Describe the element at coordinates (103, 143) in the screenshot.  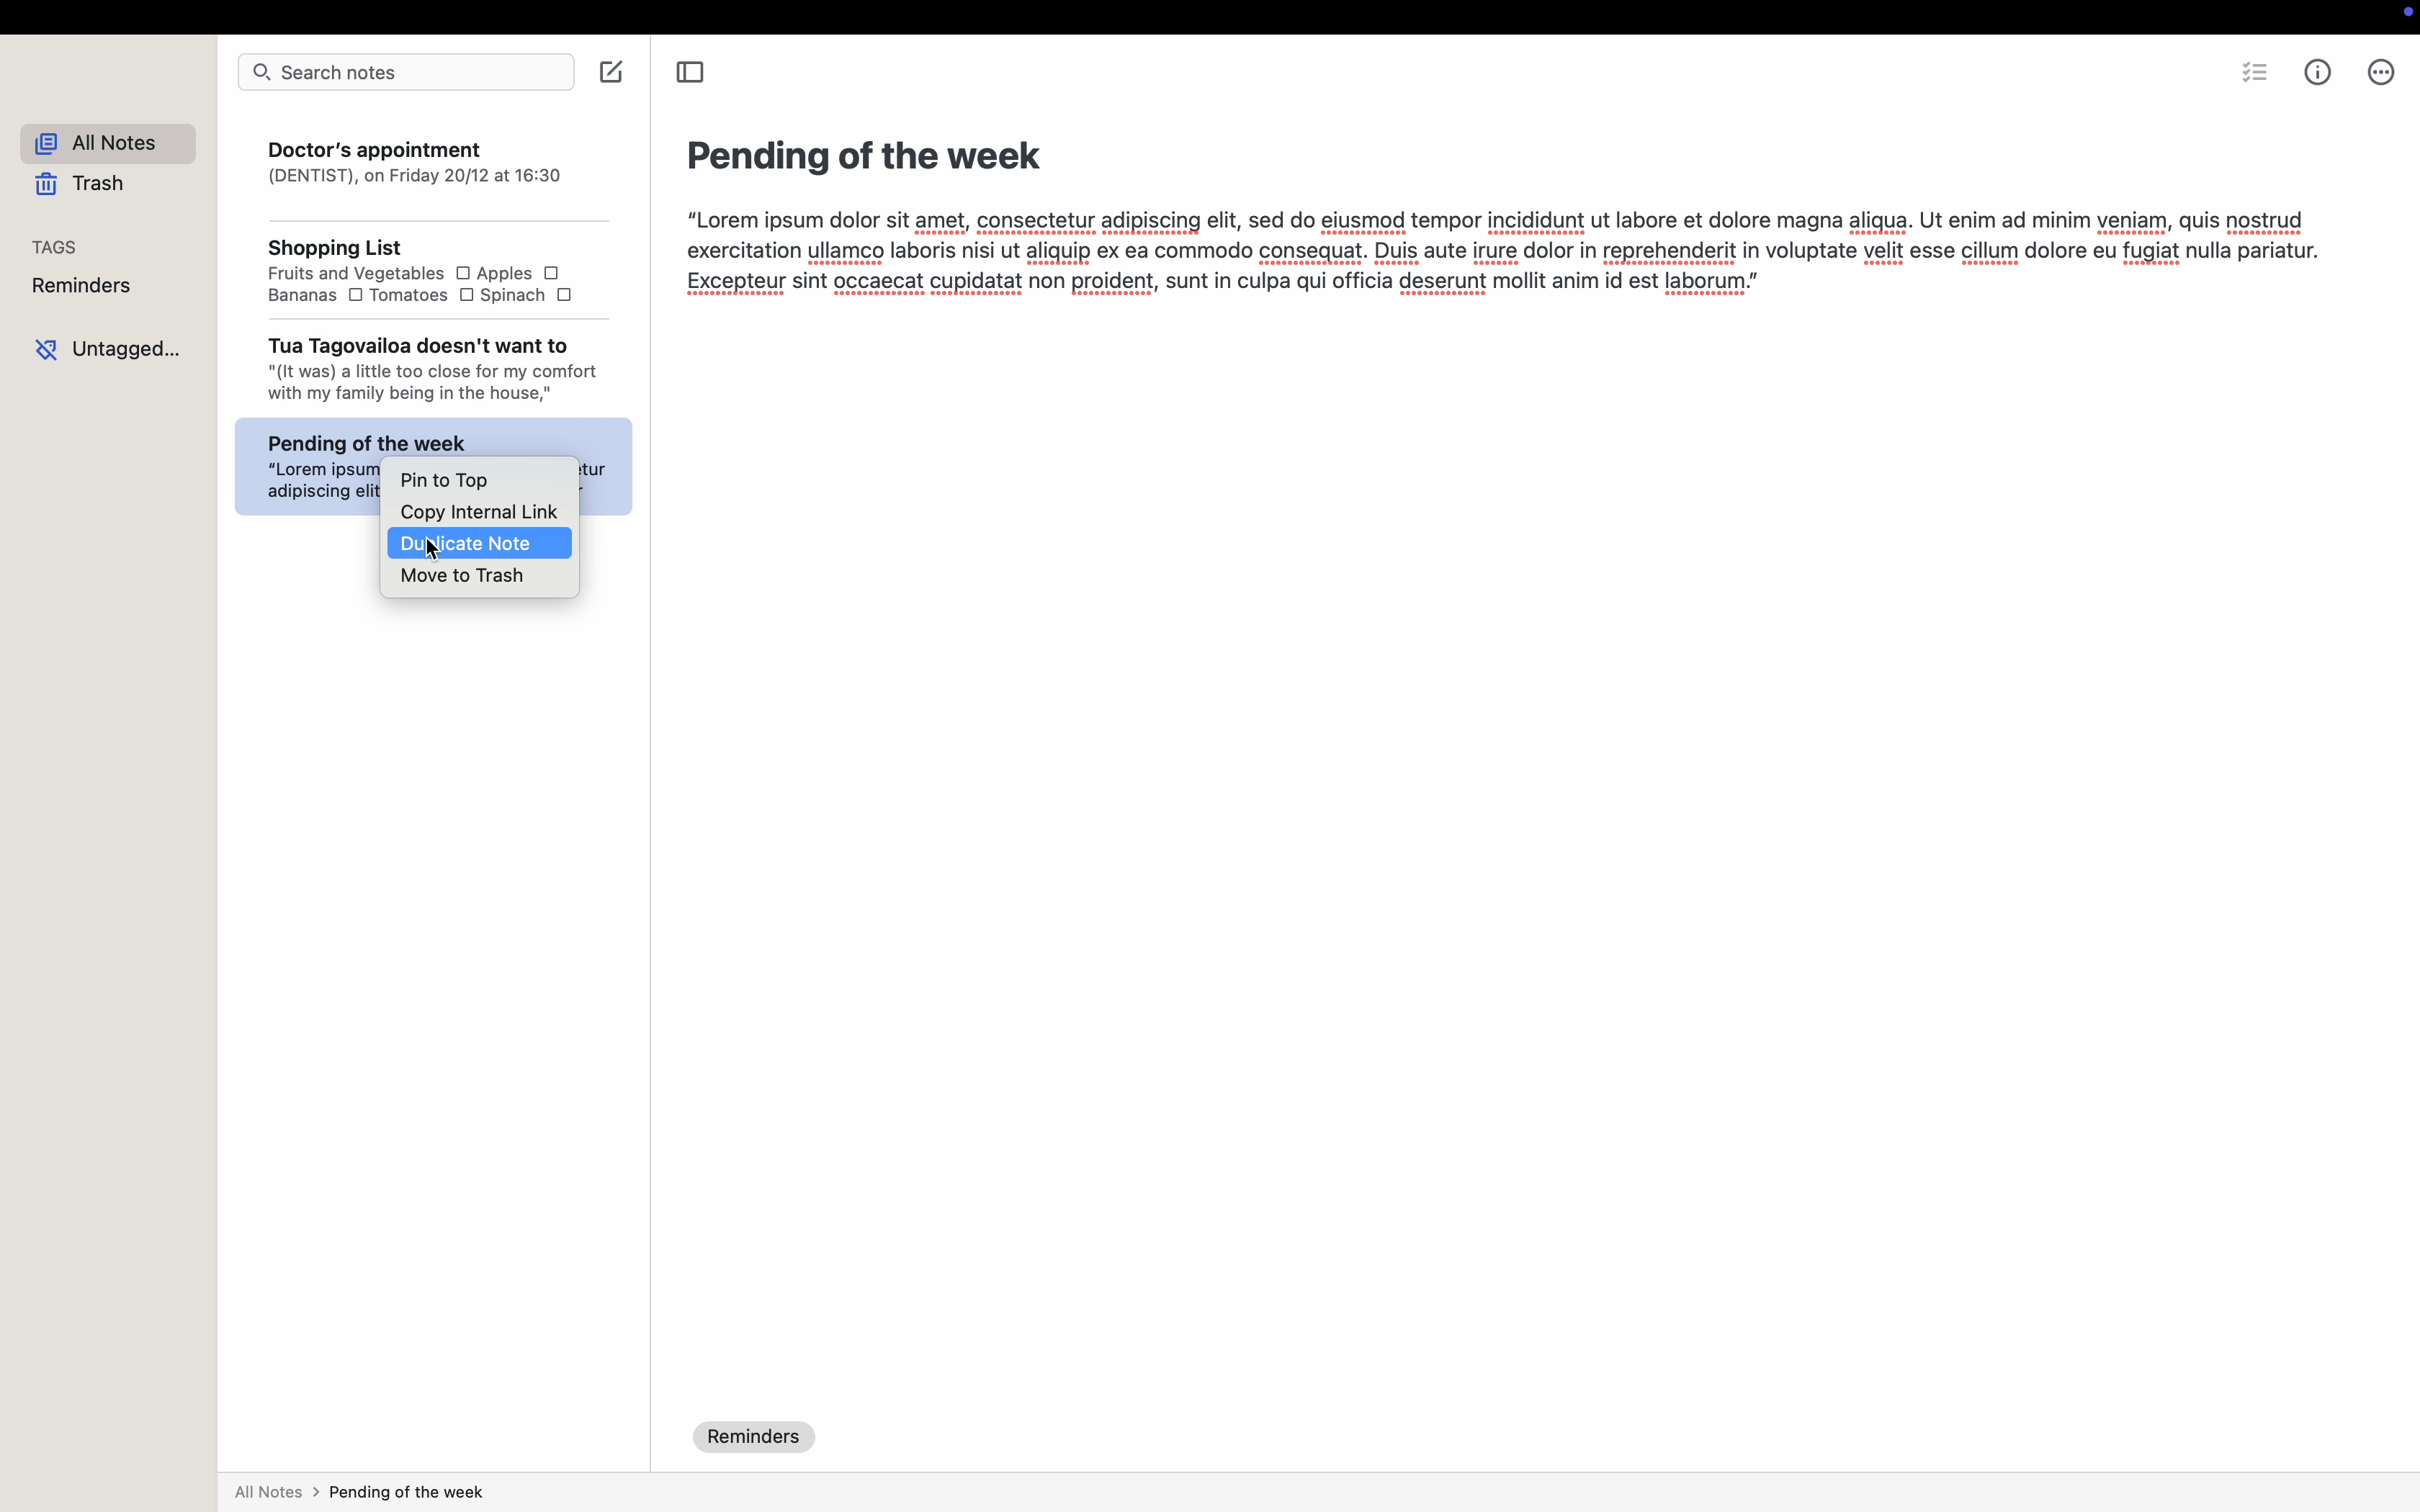
I see `all notes` at that location.